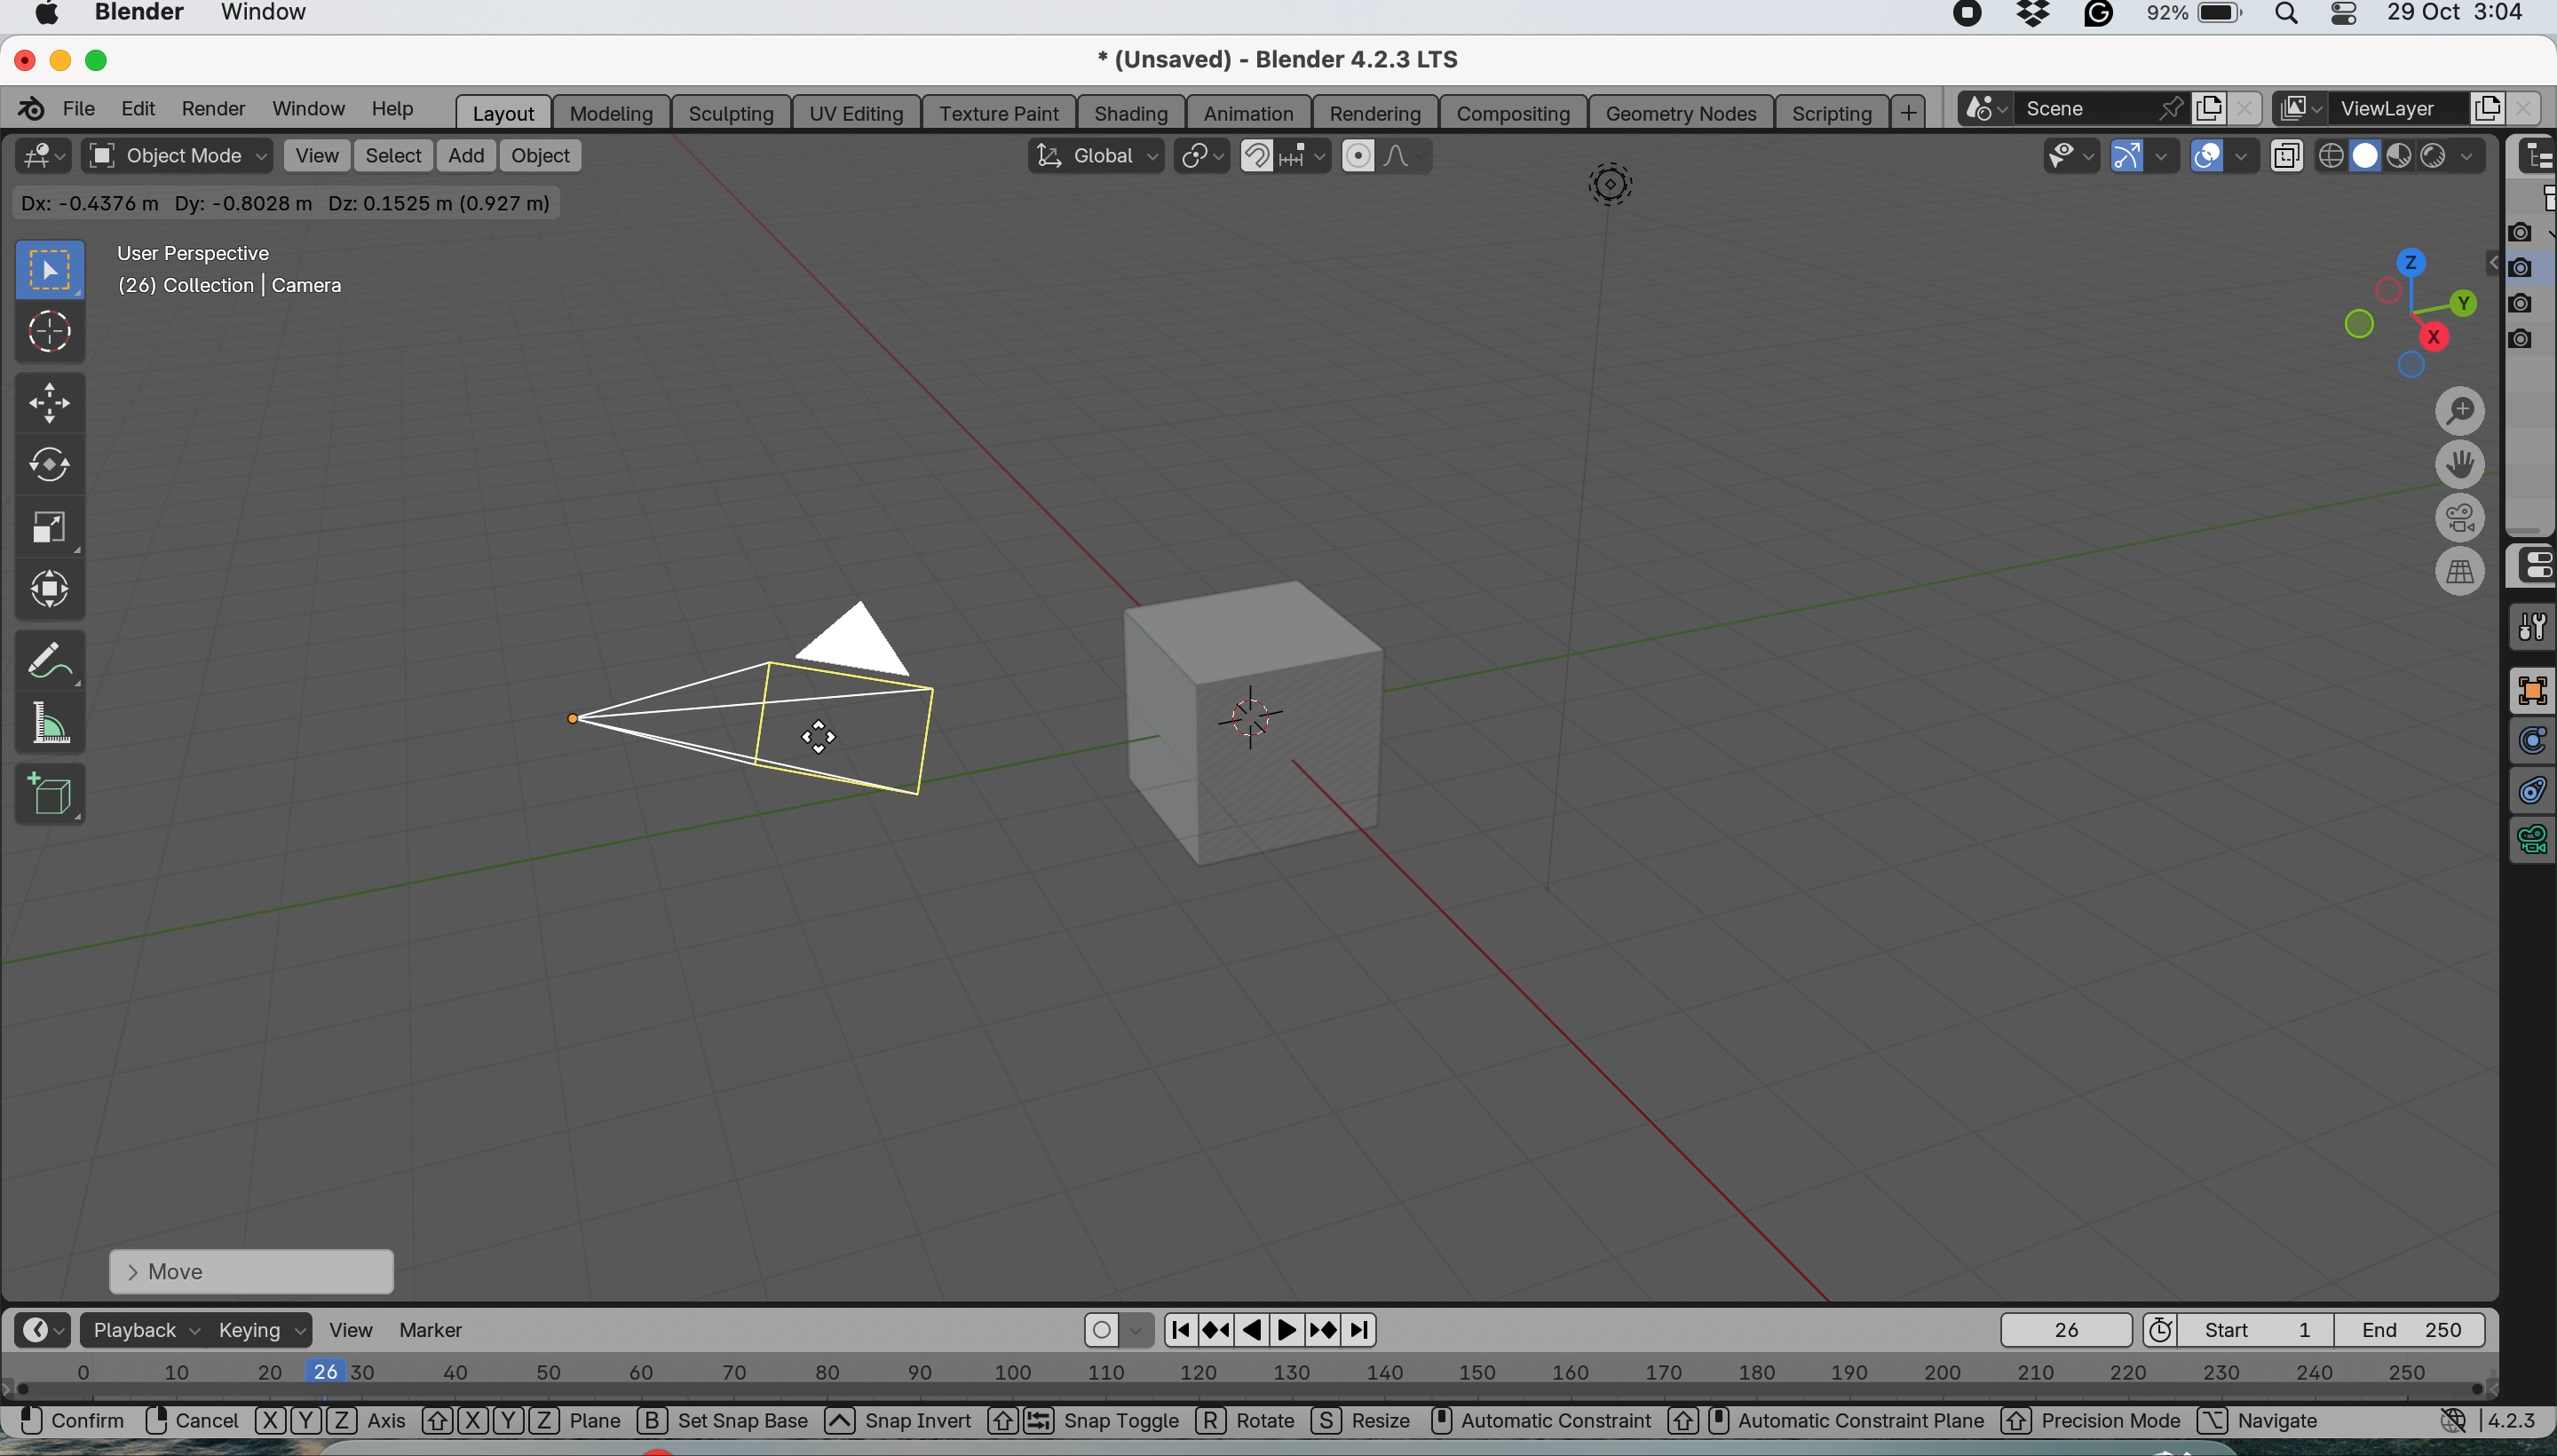  I want to click on drop box, so click(2037, 18).